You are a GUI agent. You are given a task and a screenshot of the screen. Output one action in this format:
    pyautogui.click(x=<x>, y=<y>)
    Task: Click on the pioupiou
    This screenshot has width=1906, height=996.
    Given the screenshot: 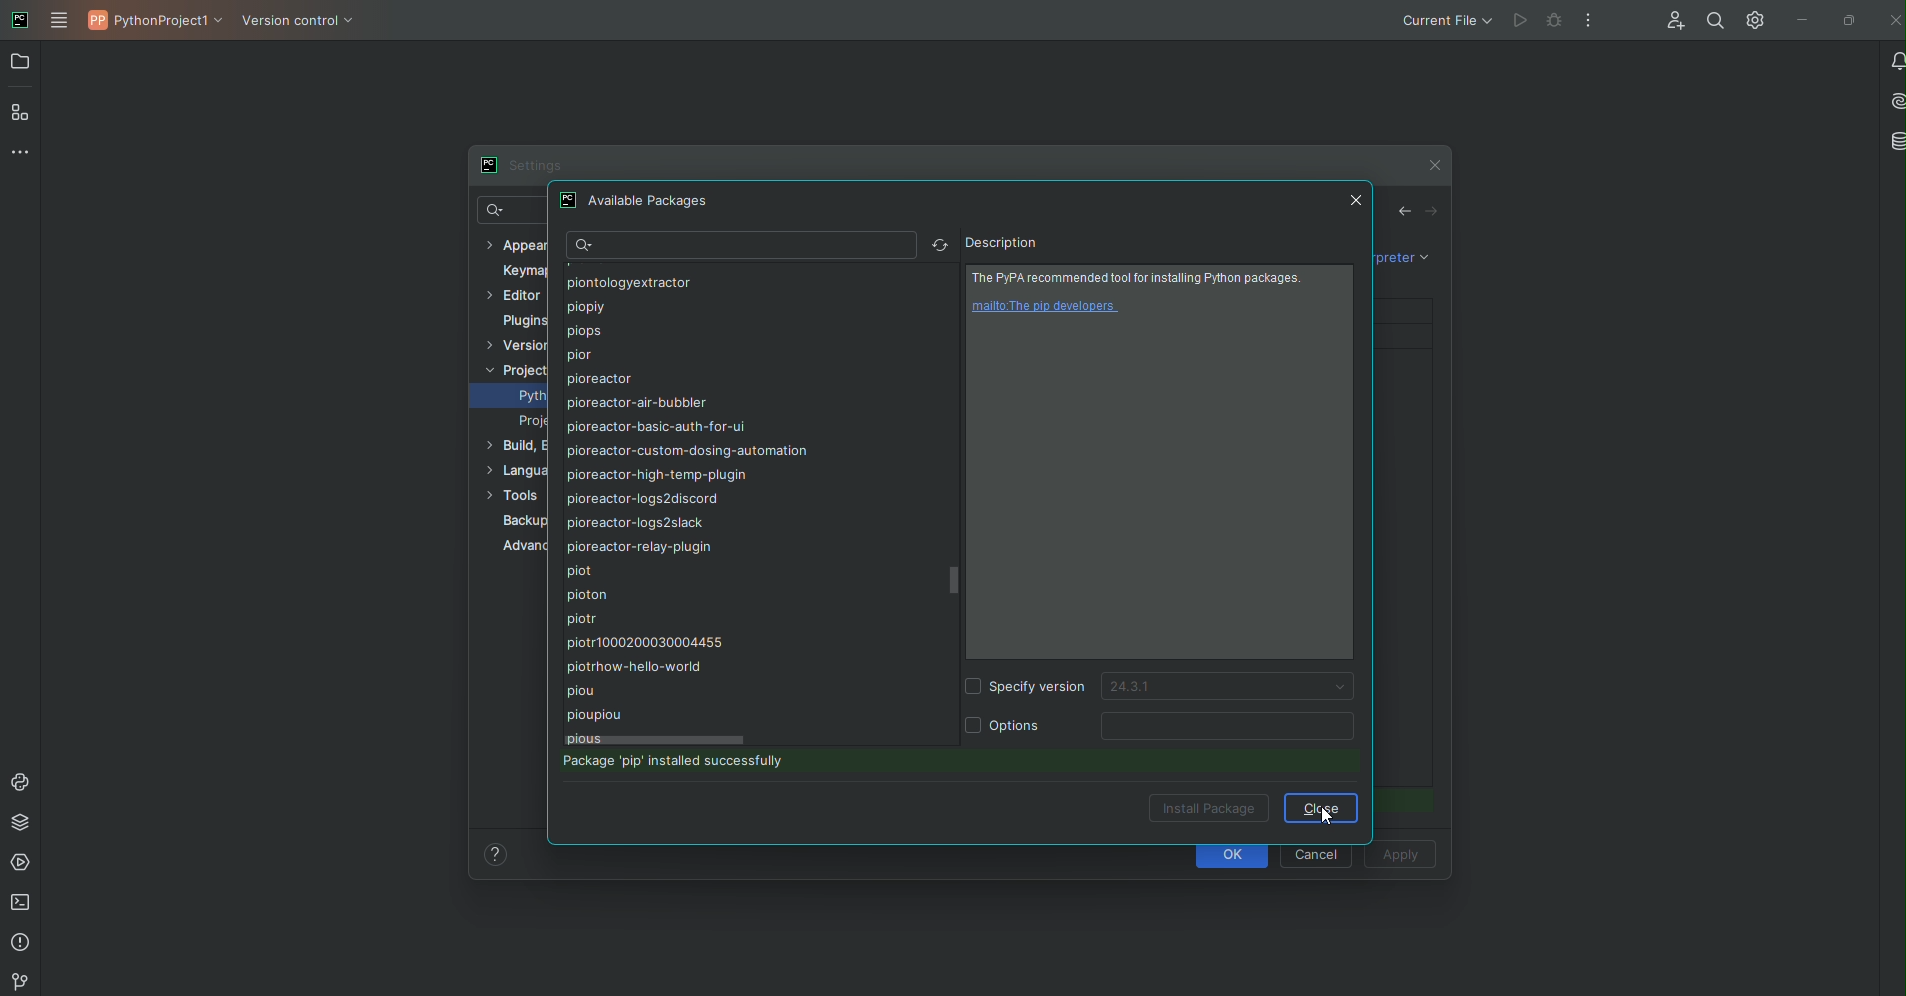 What is the action you would take?
    pyautogui.click(x=591, y=713)
    